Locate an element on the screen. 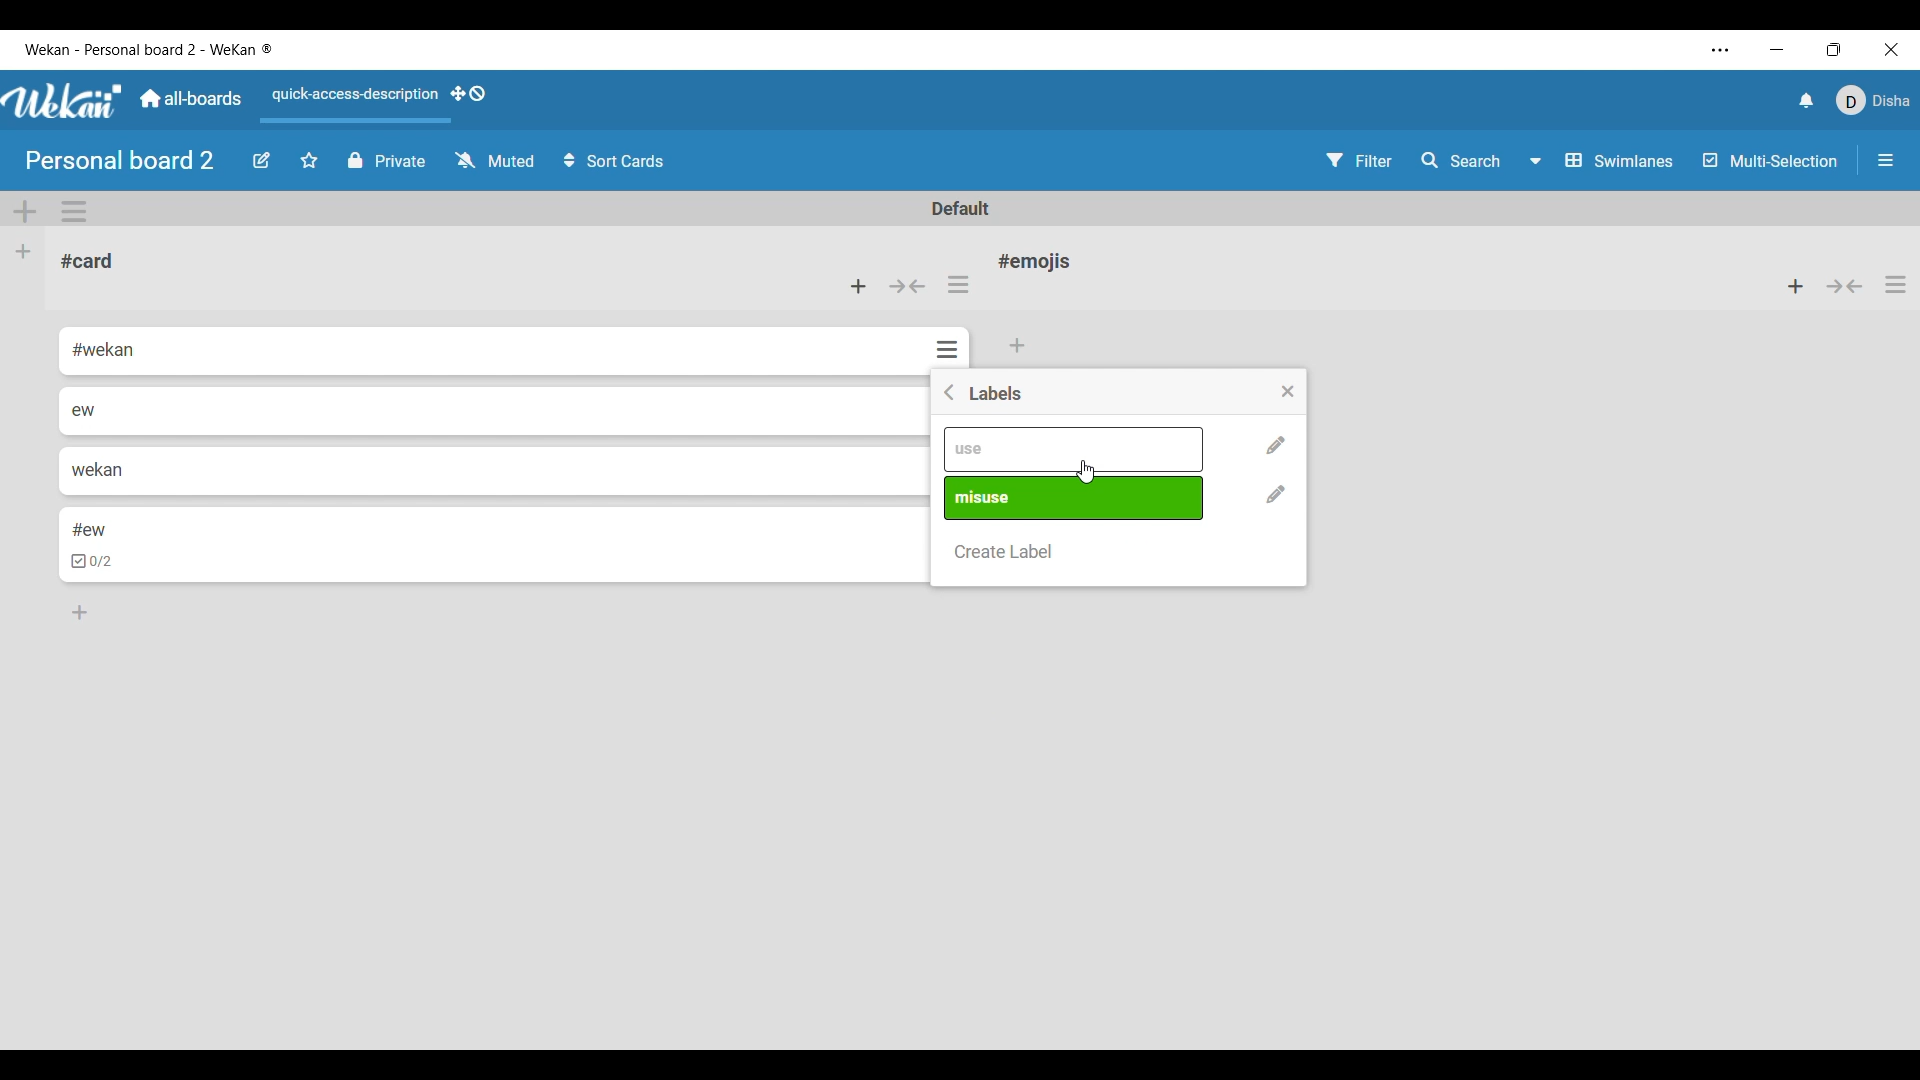  Go to common dashboard is located at coordinates (191, 98).